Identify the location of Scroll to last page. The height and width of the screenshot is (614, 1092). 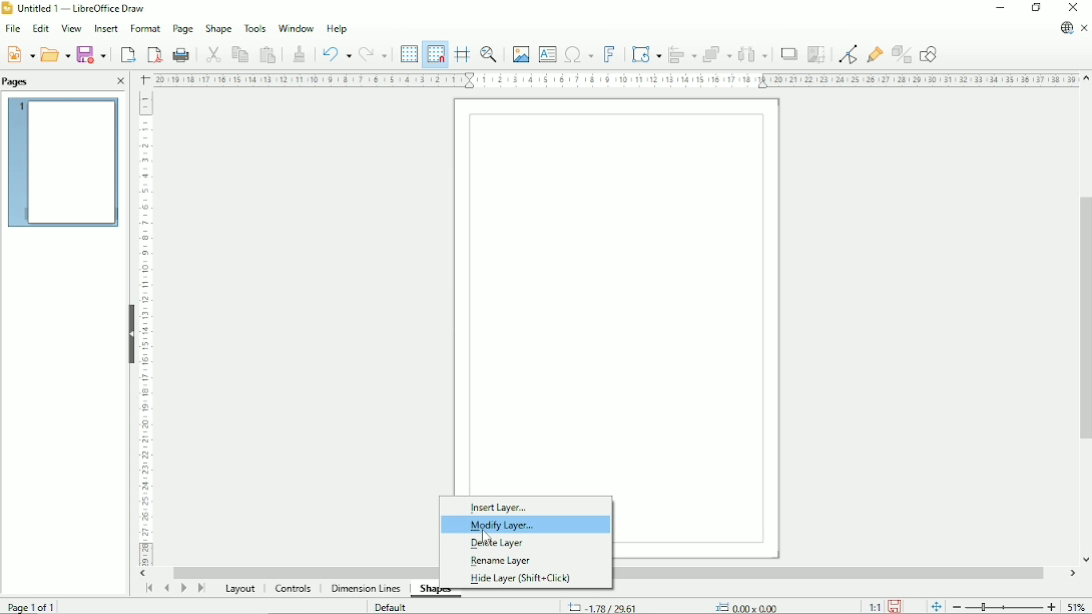
(201, 589).